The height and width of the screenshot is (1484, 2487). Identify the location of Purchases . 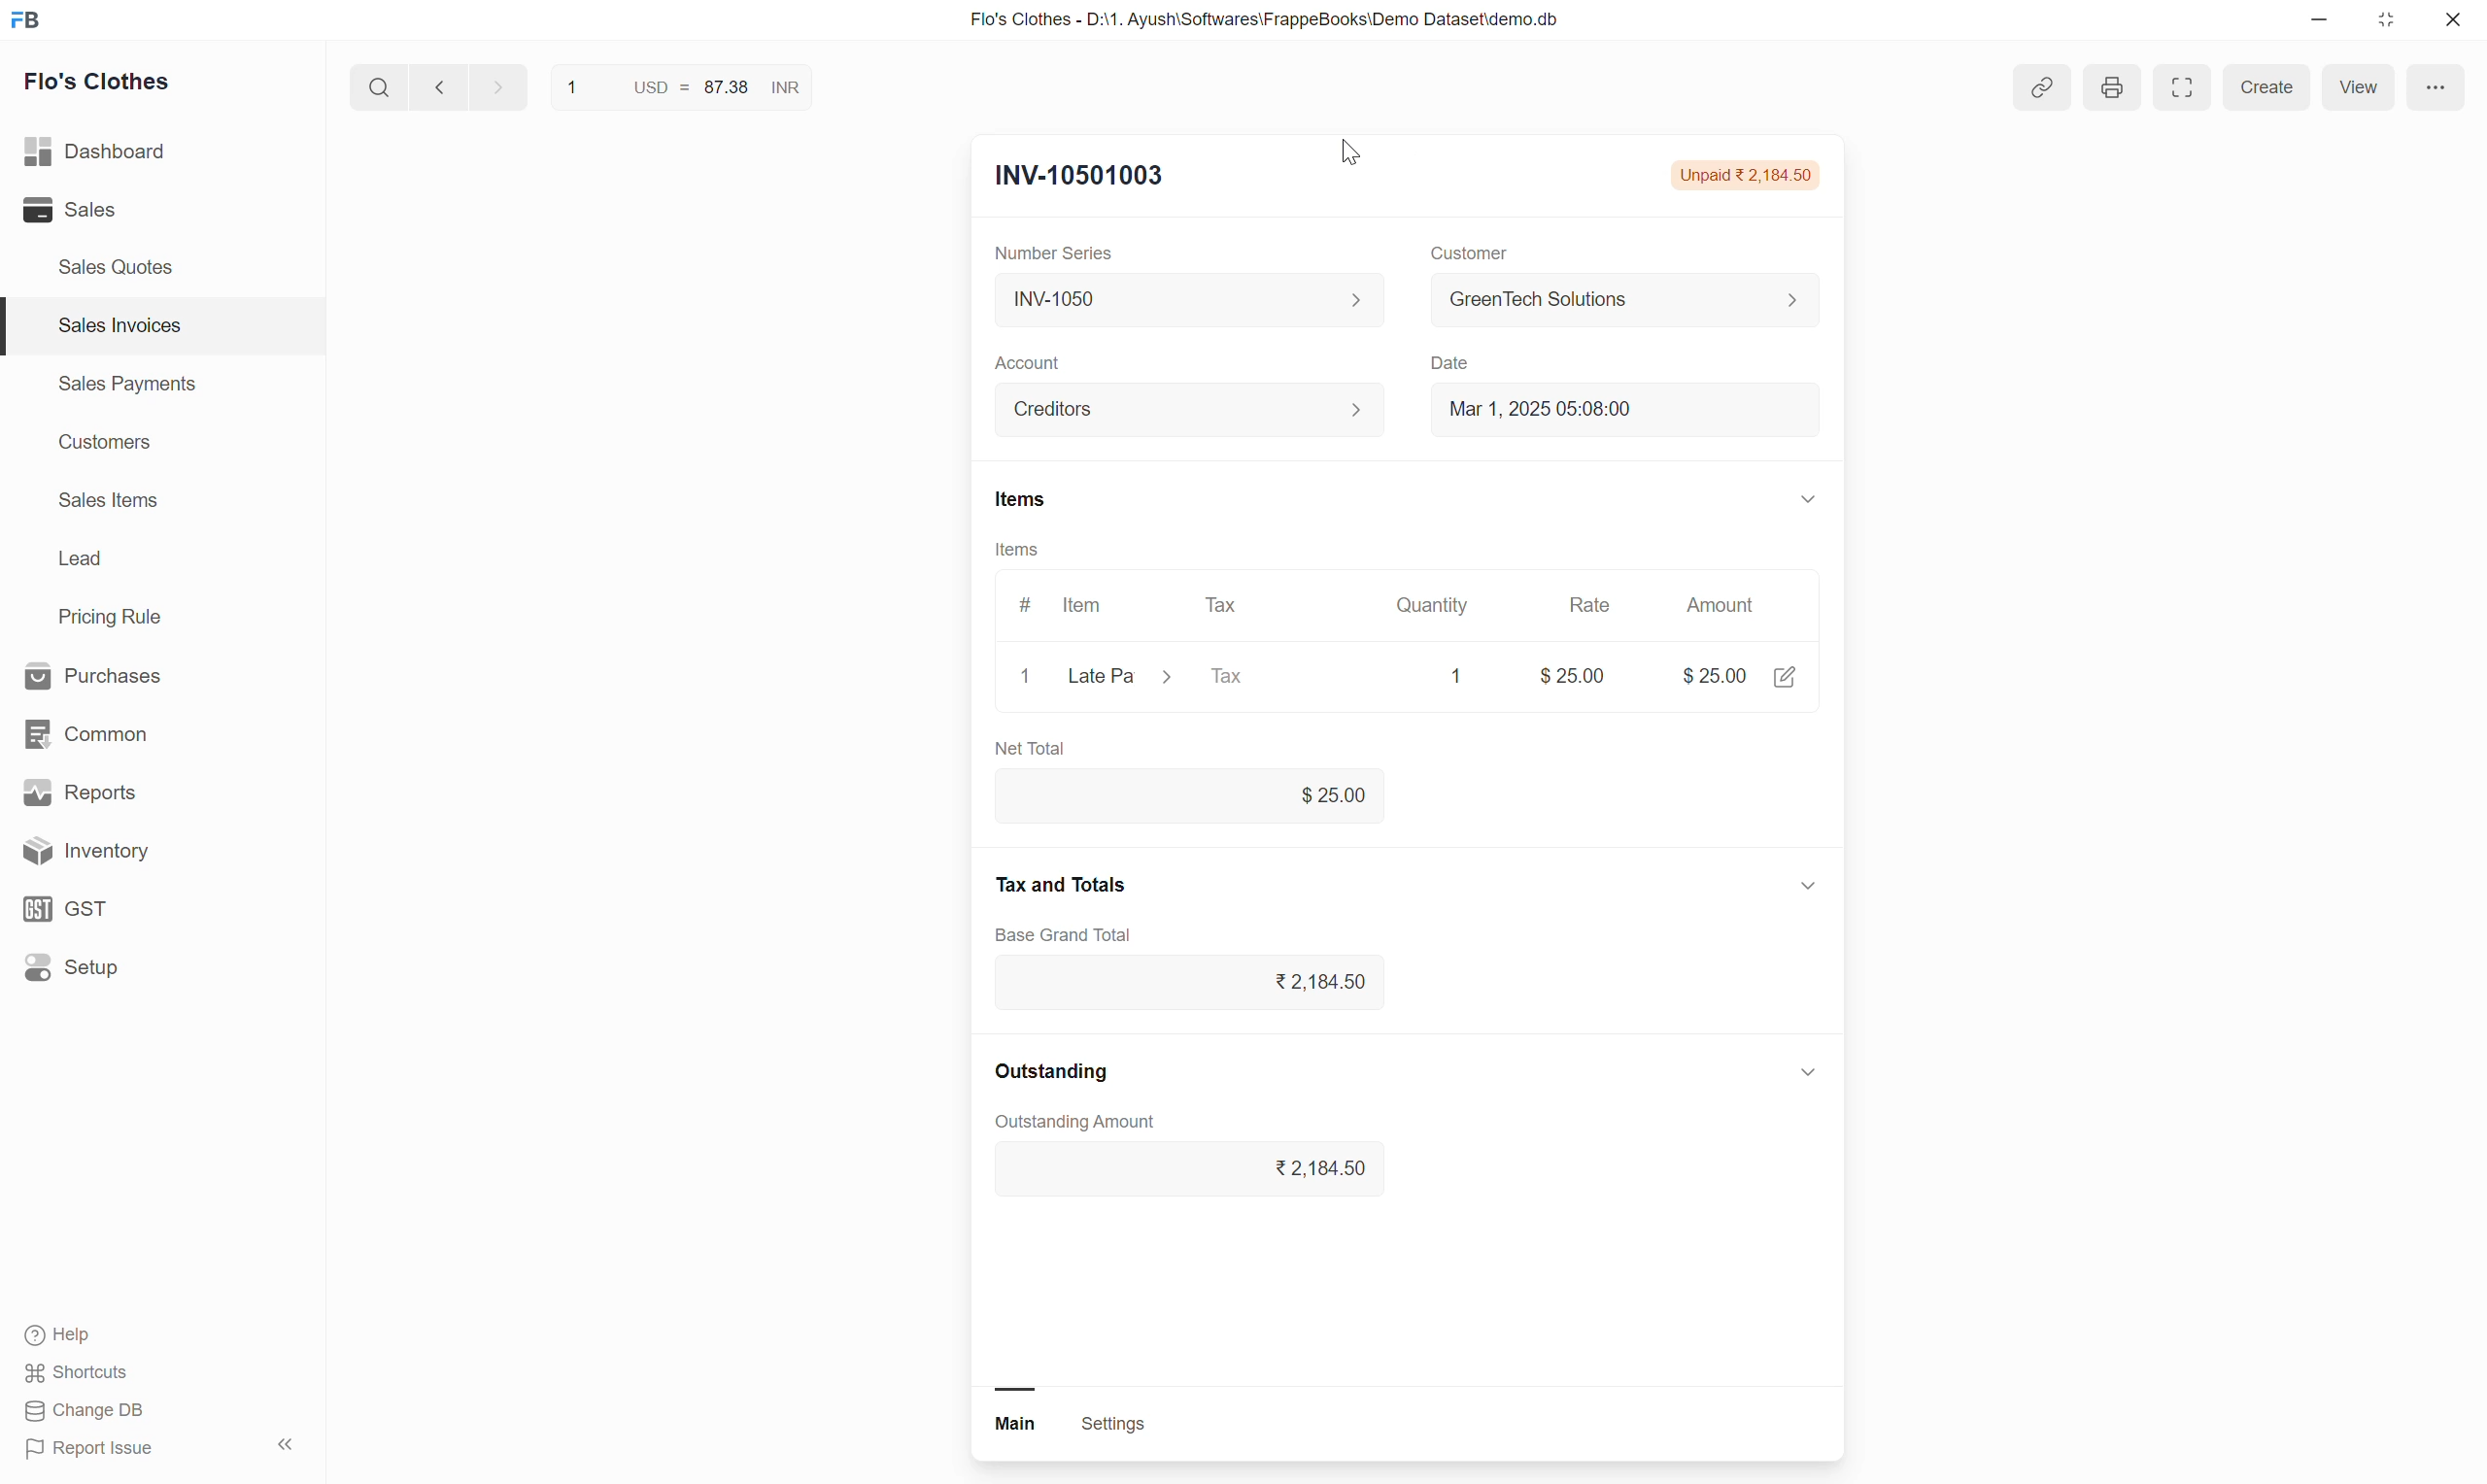
(125, 673).